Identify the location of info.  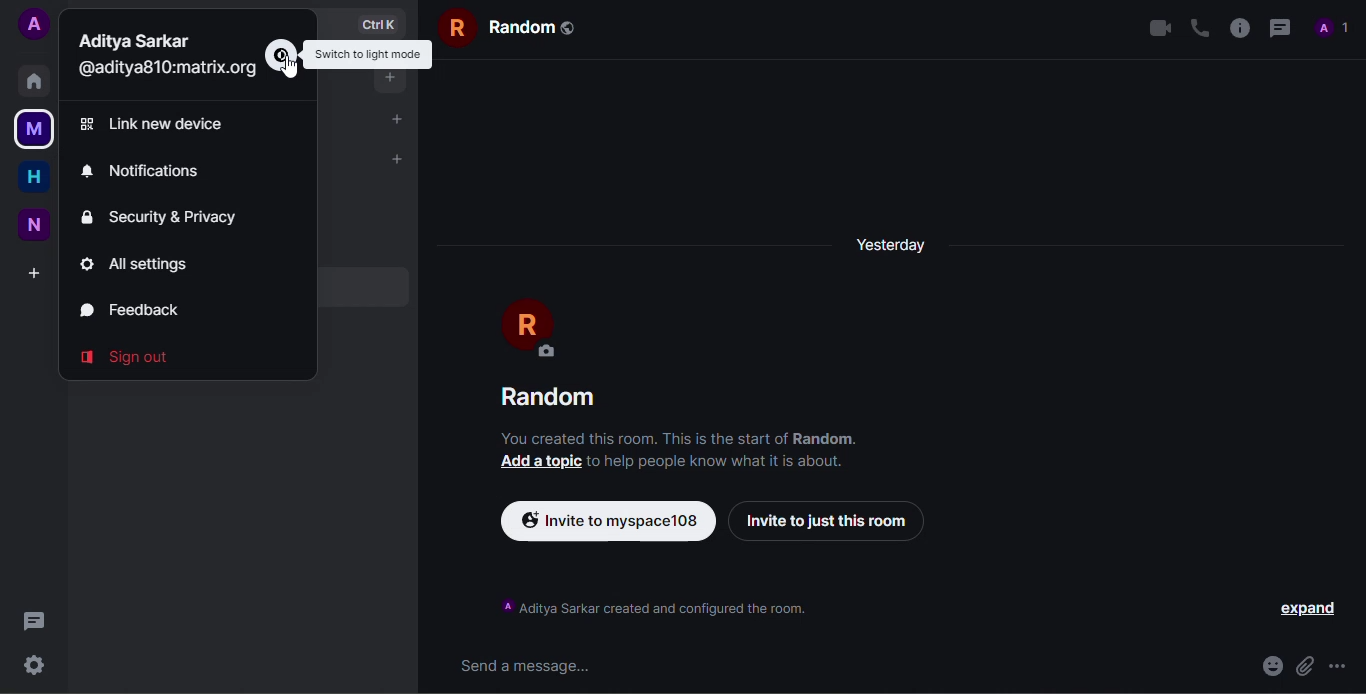
(1237, 25).